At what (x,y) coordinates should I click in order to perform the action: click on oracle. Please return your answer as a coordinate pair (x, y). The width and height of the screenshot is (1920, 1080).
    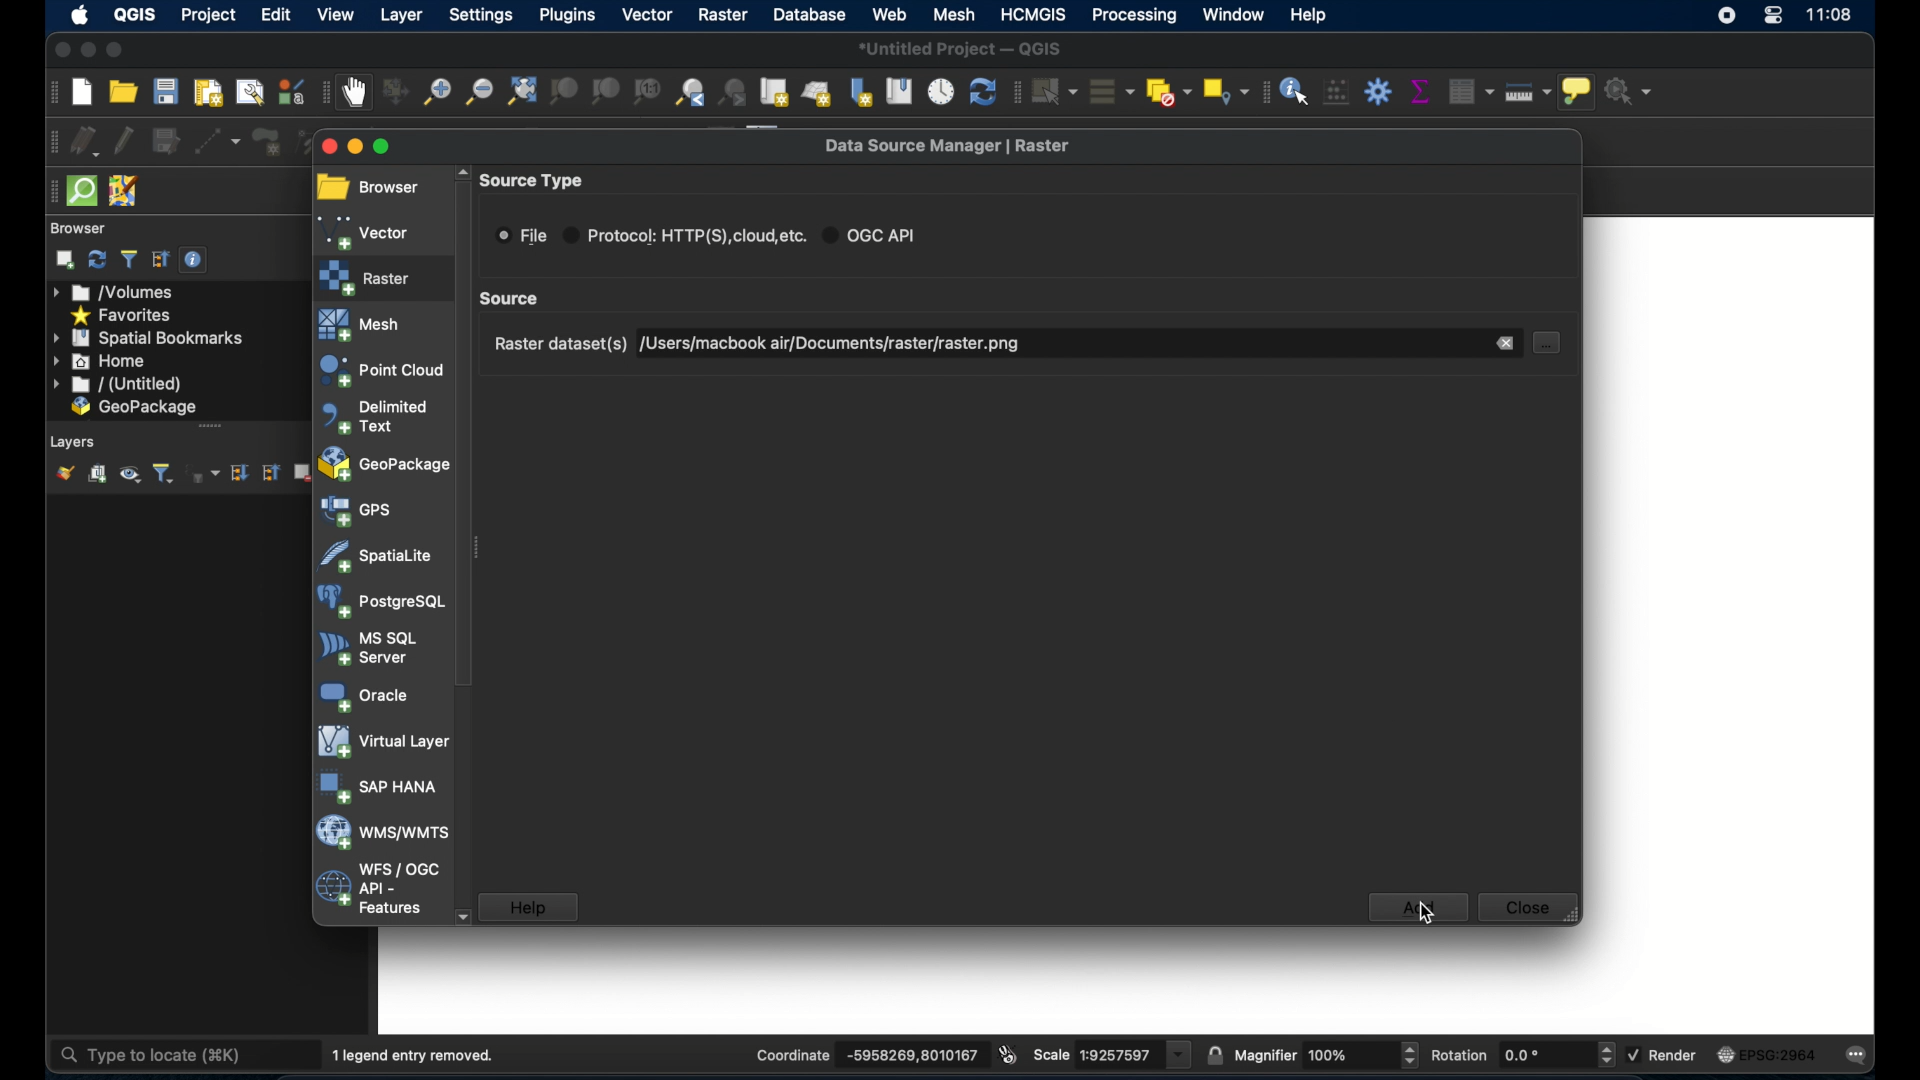
    Looking at the image, I should click on (369, 695).